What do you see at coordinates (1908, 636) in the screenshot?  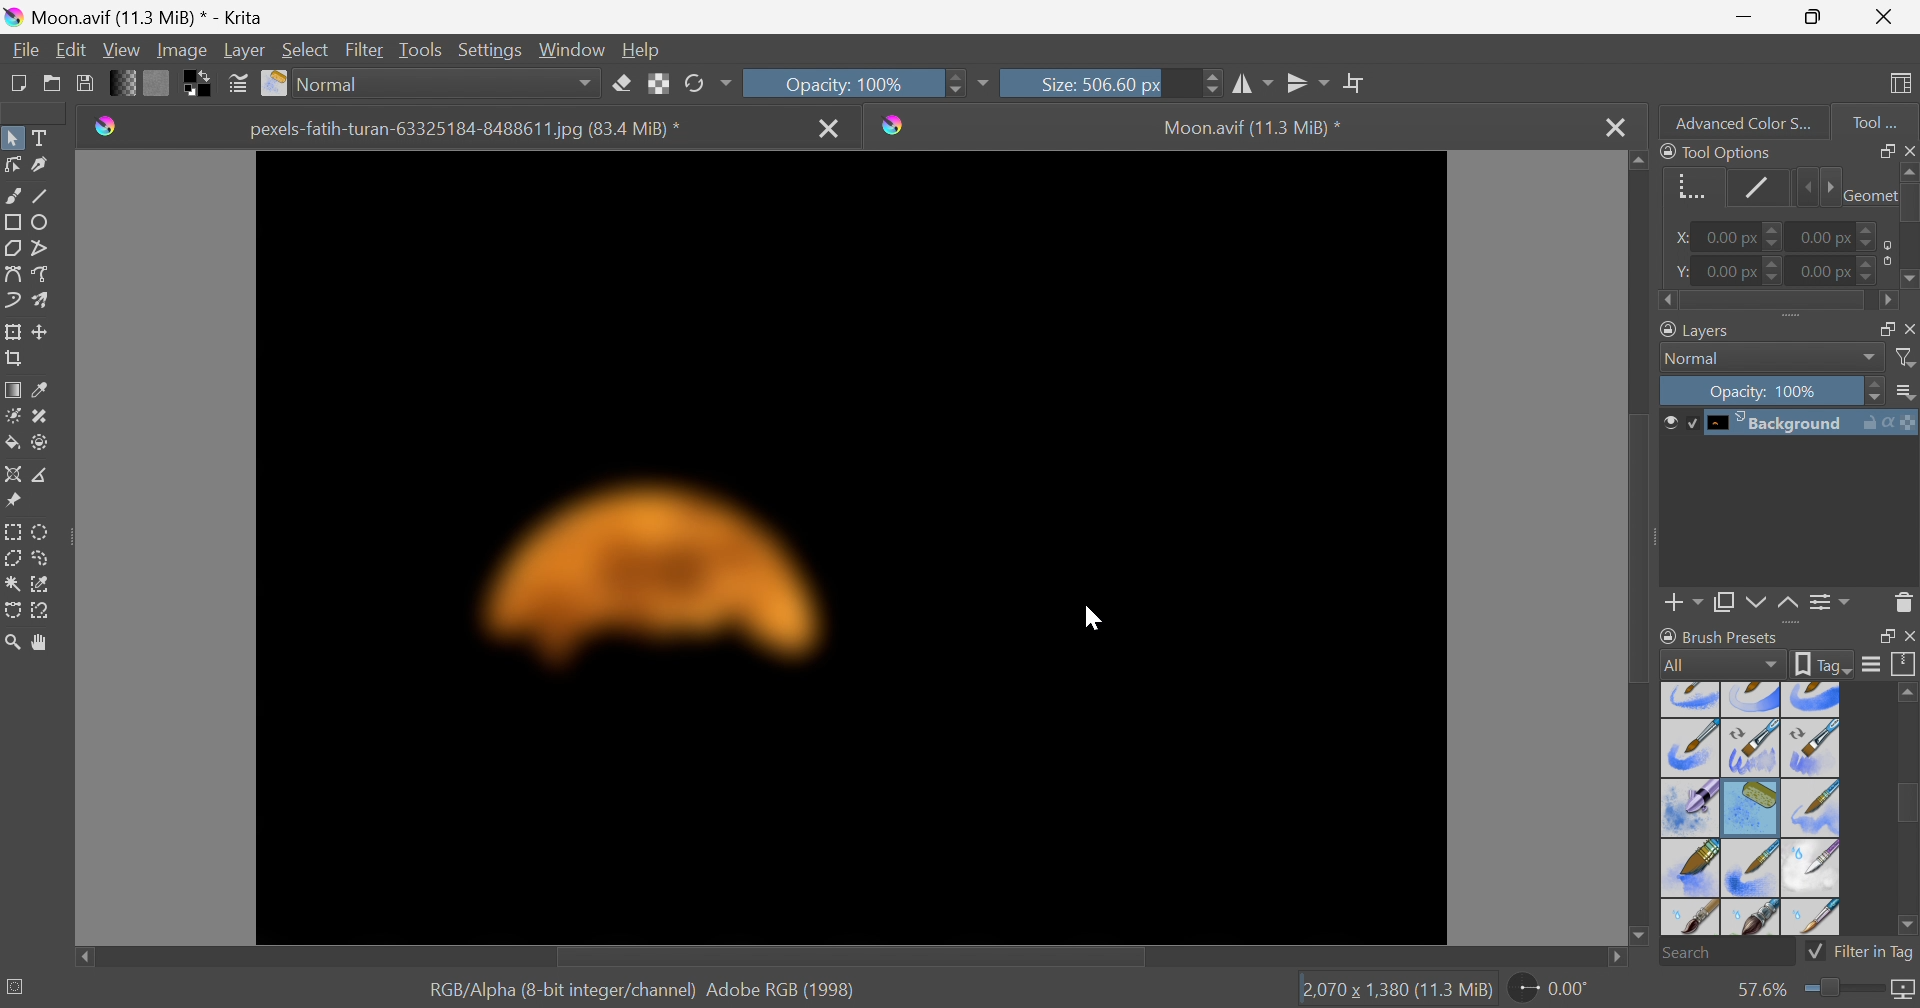 I see `Close` at bounding box center [1908, 636].